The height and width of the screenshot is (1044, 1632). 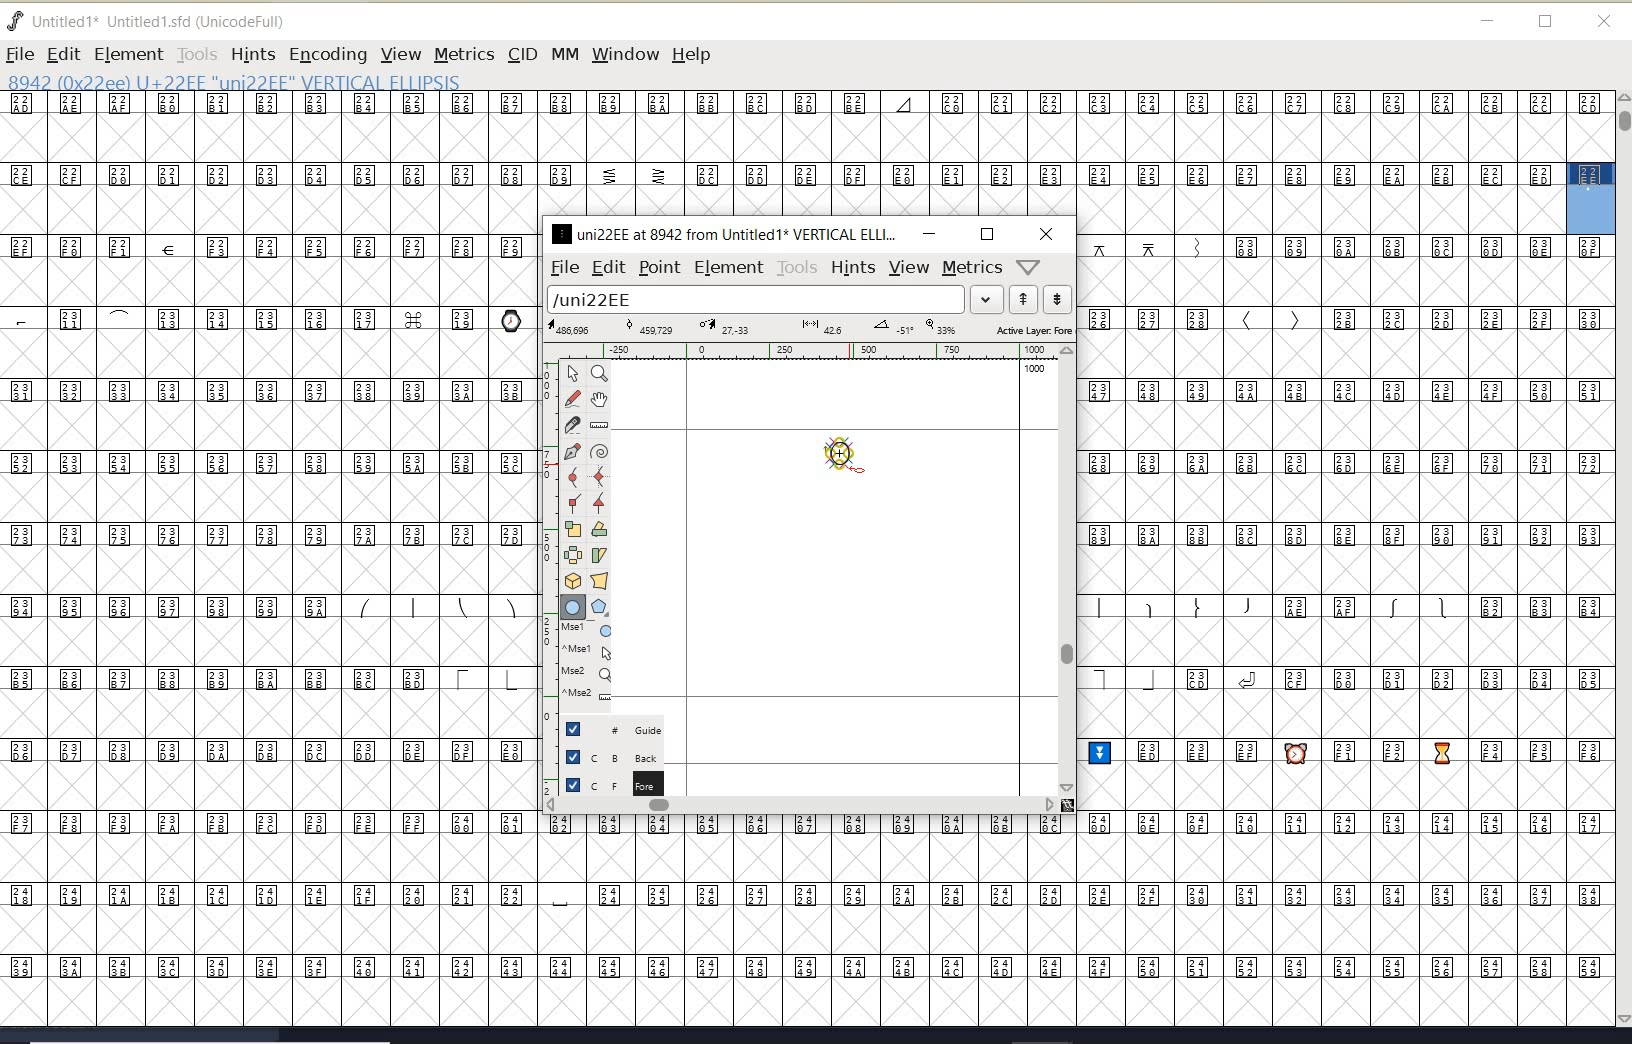 What do you see at coordinates (800, 807) in the screenshot?
I see `scrollbar` at bounding box center [800, 807].